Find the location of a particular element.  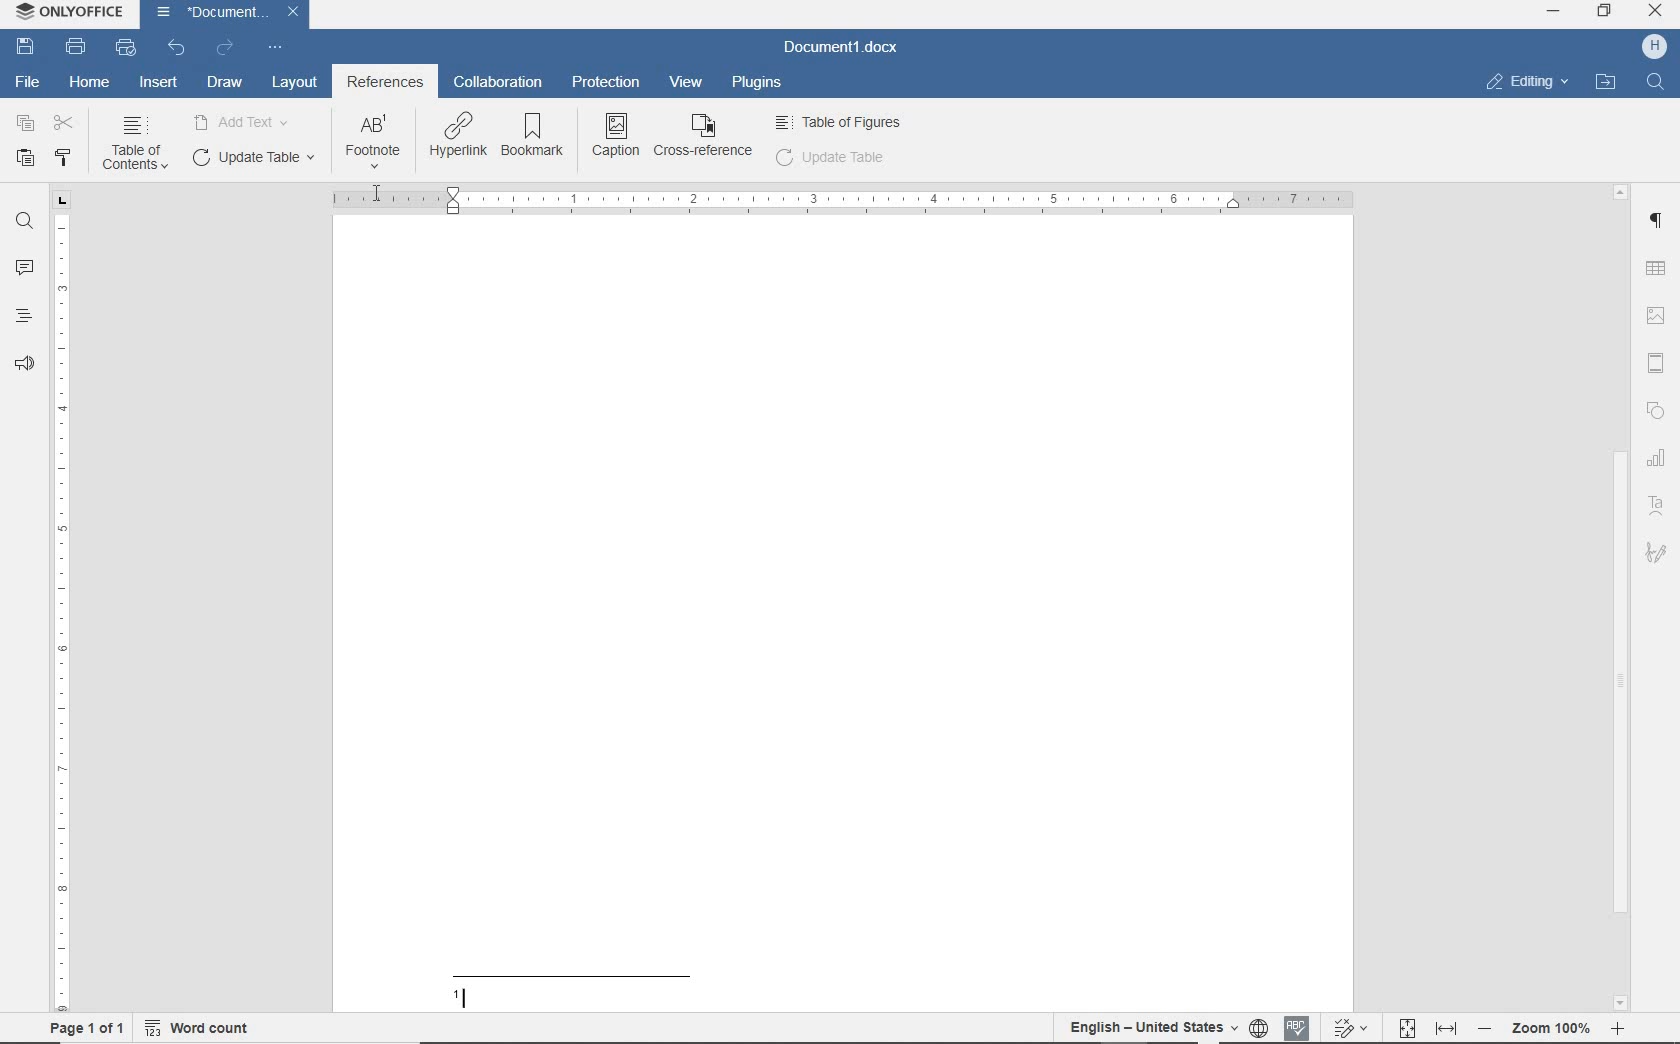

caption is located at coordinates (617, 134).